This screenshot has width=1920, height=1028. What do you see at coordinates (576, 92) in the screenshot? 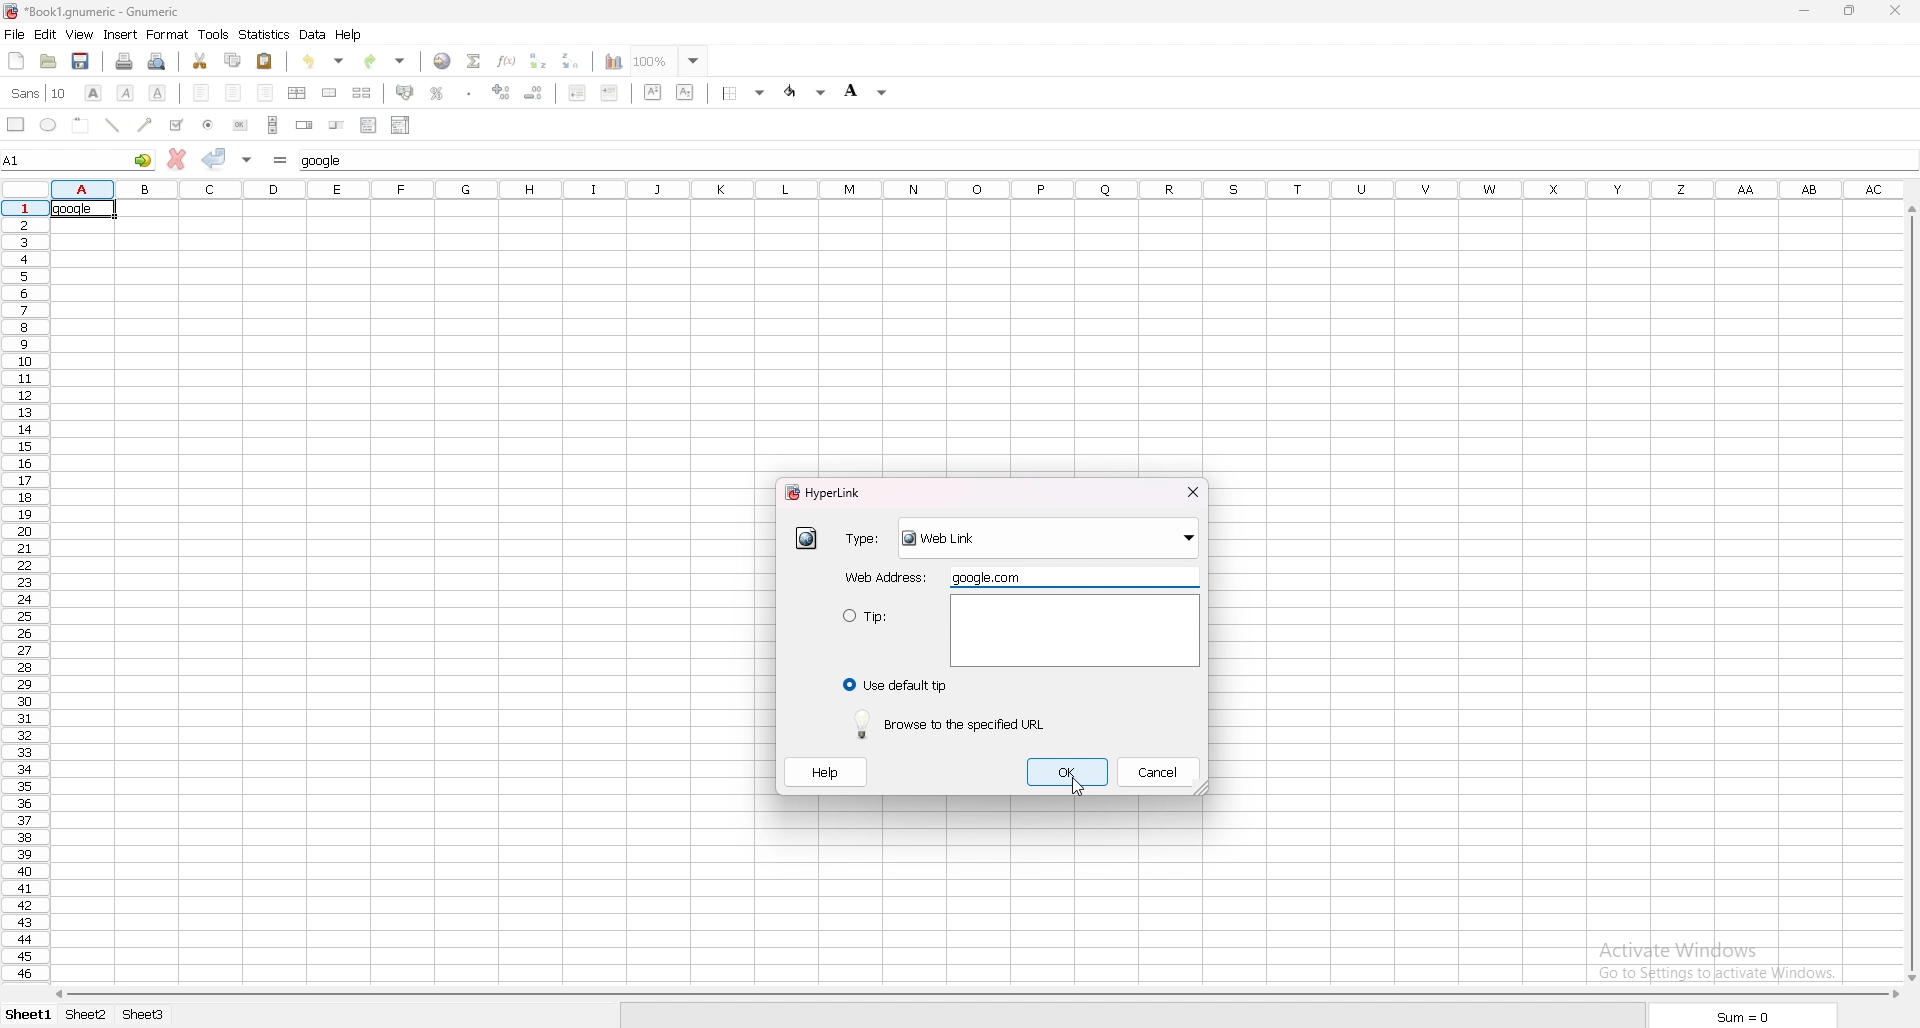
I see `decrease indent` at bounding box center [576, 92].